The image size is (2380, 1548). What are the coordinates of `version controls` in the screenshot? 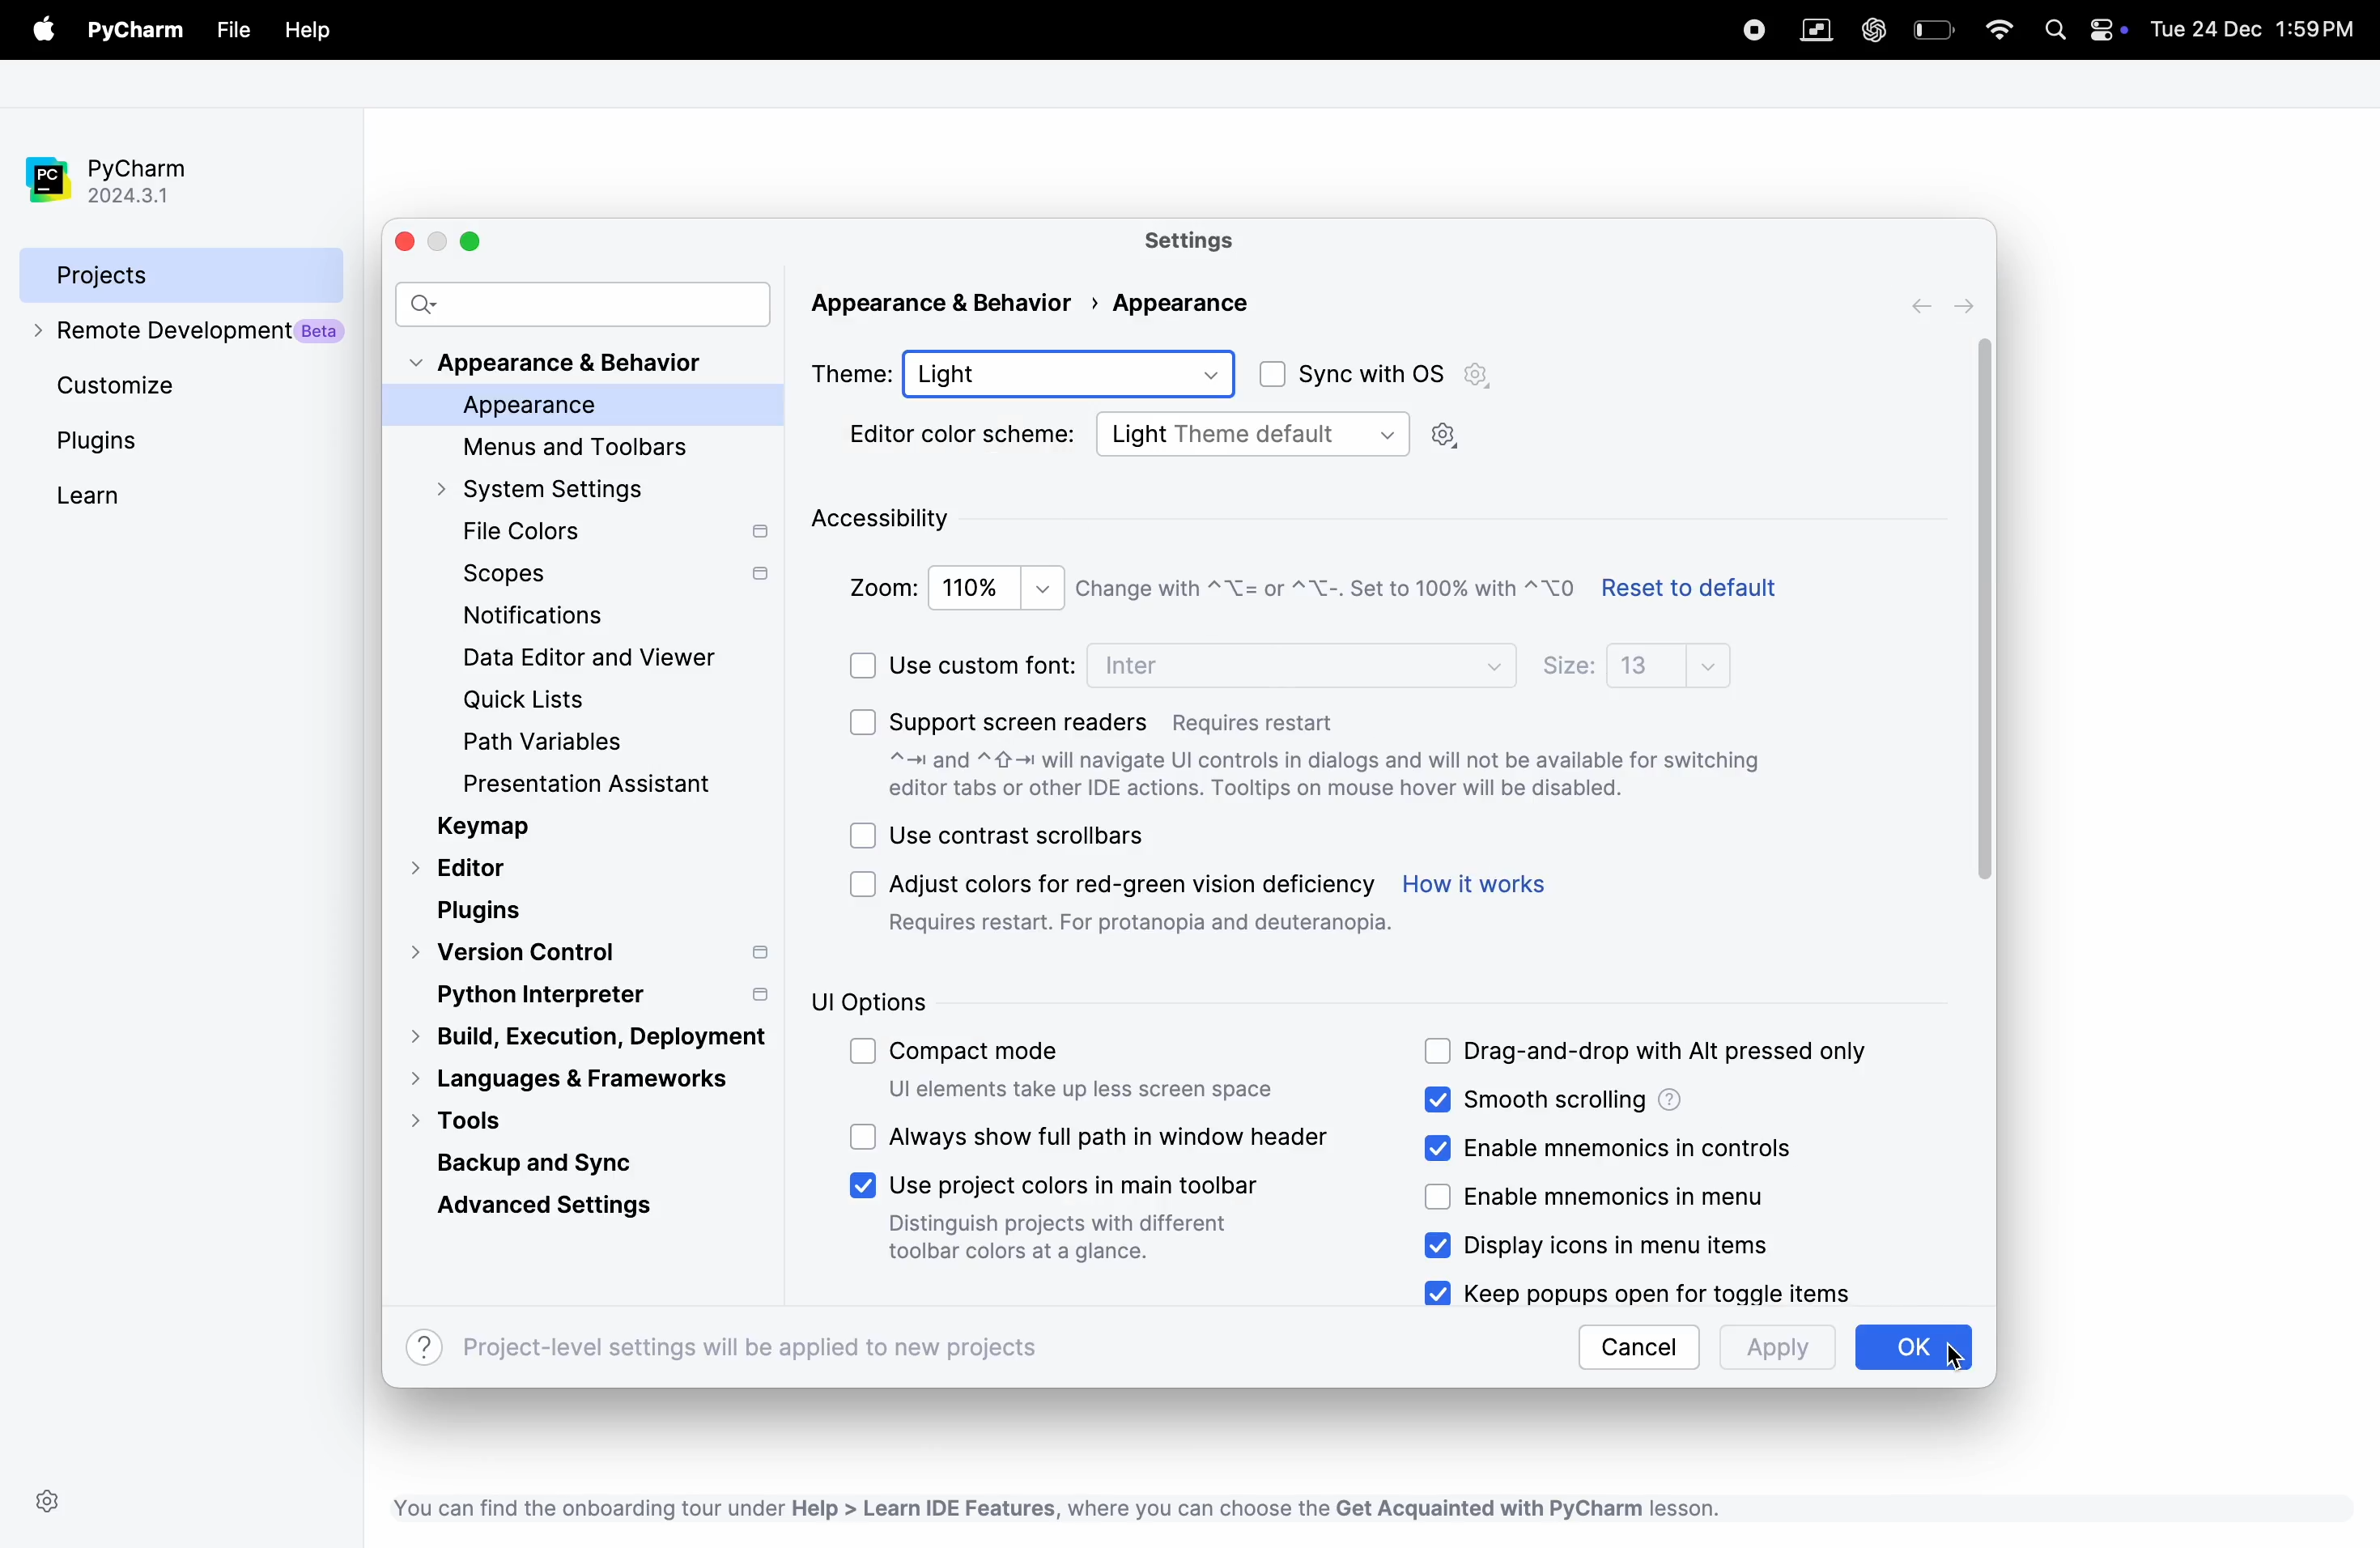 It's located at (596, 953).